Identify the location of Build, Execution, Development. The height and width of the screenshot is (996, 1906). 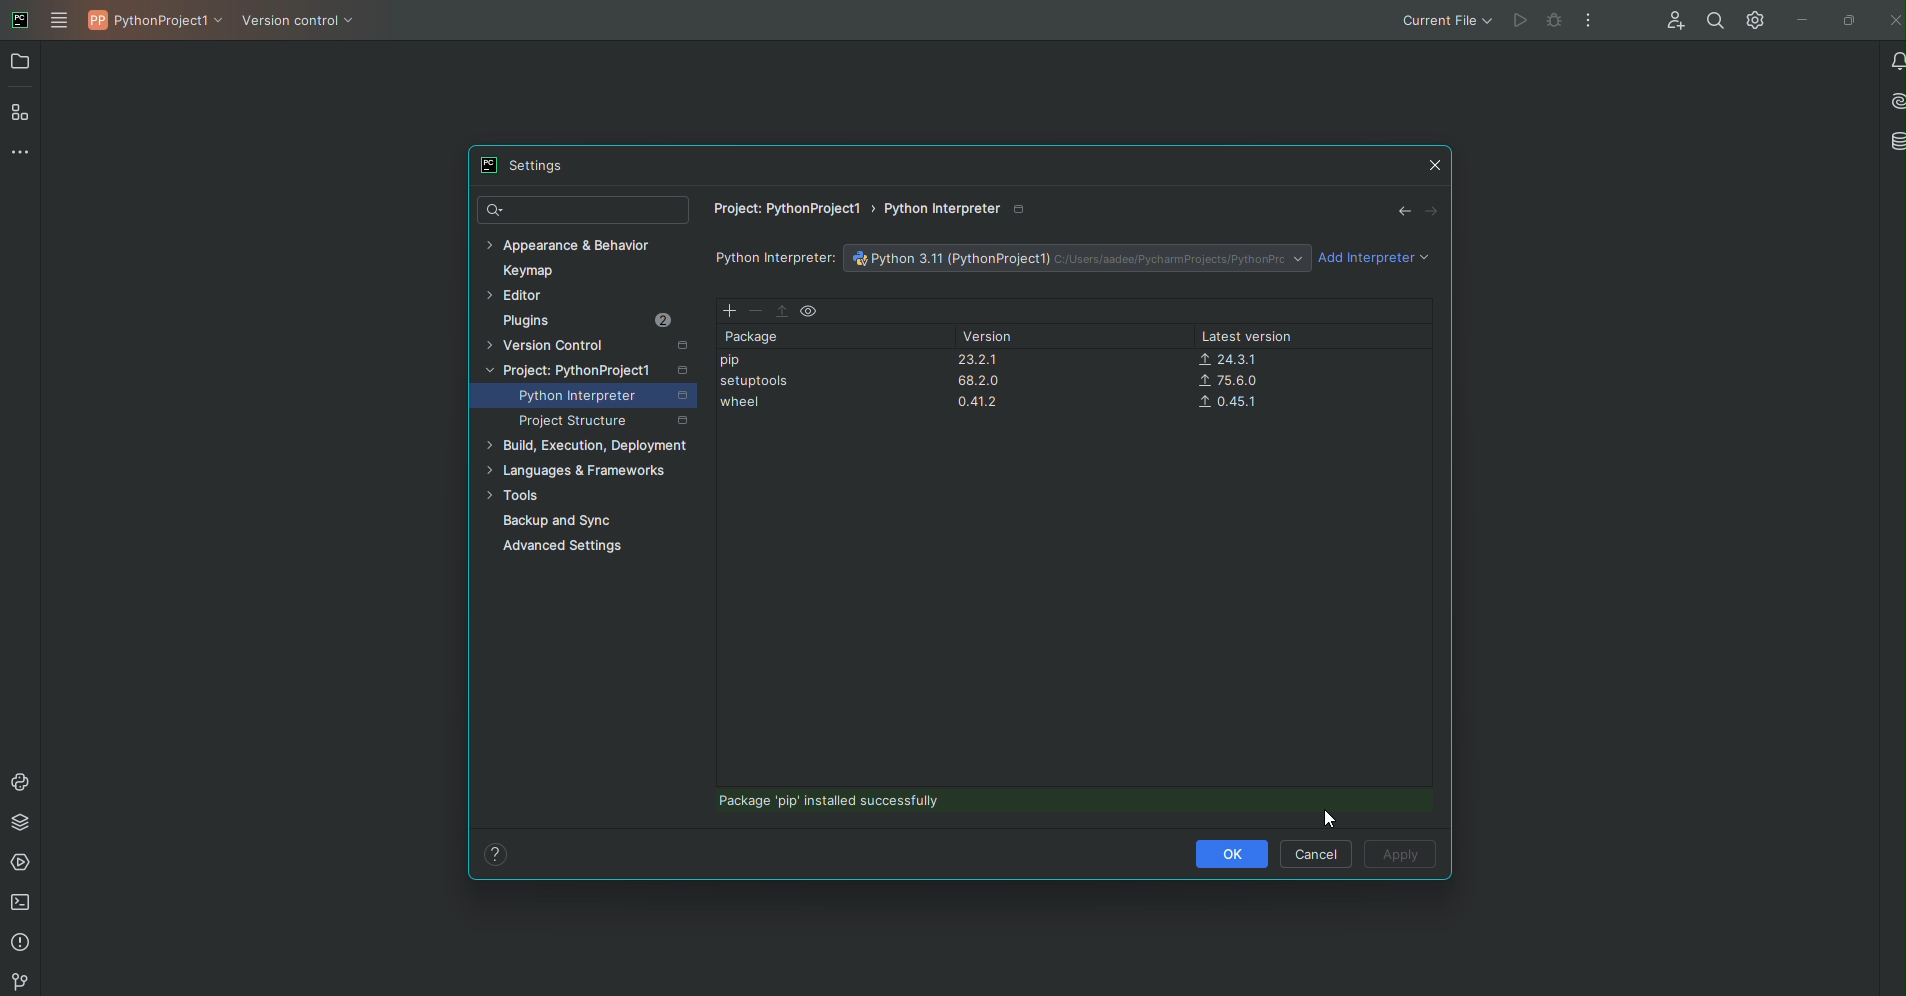
(590, 446).